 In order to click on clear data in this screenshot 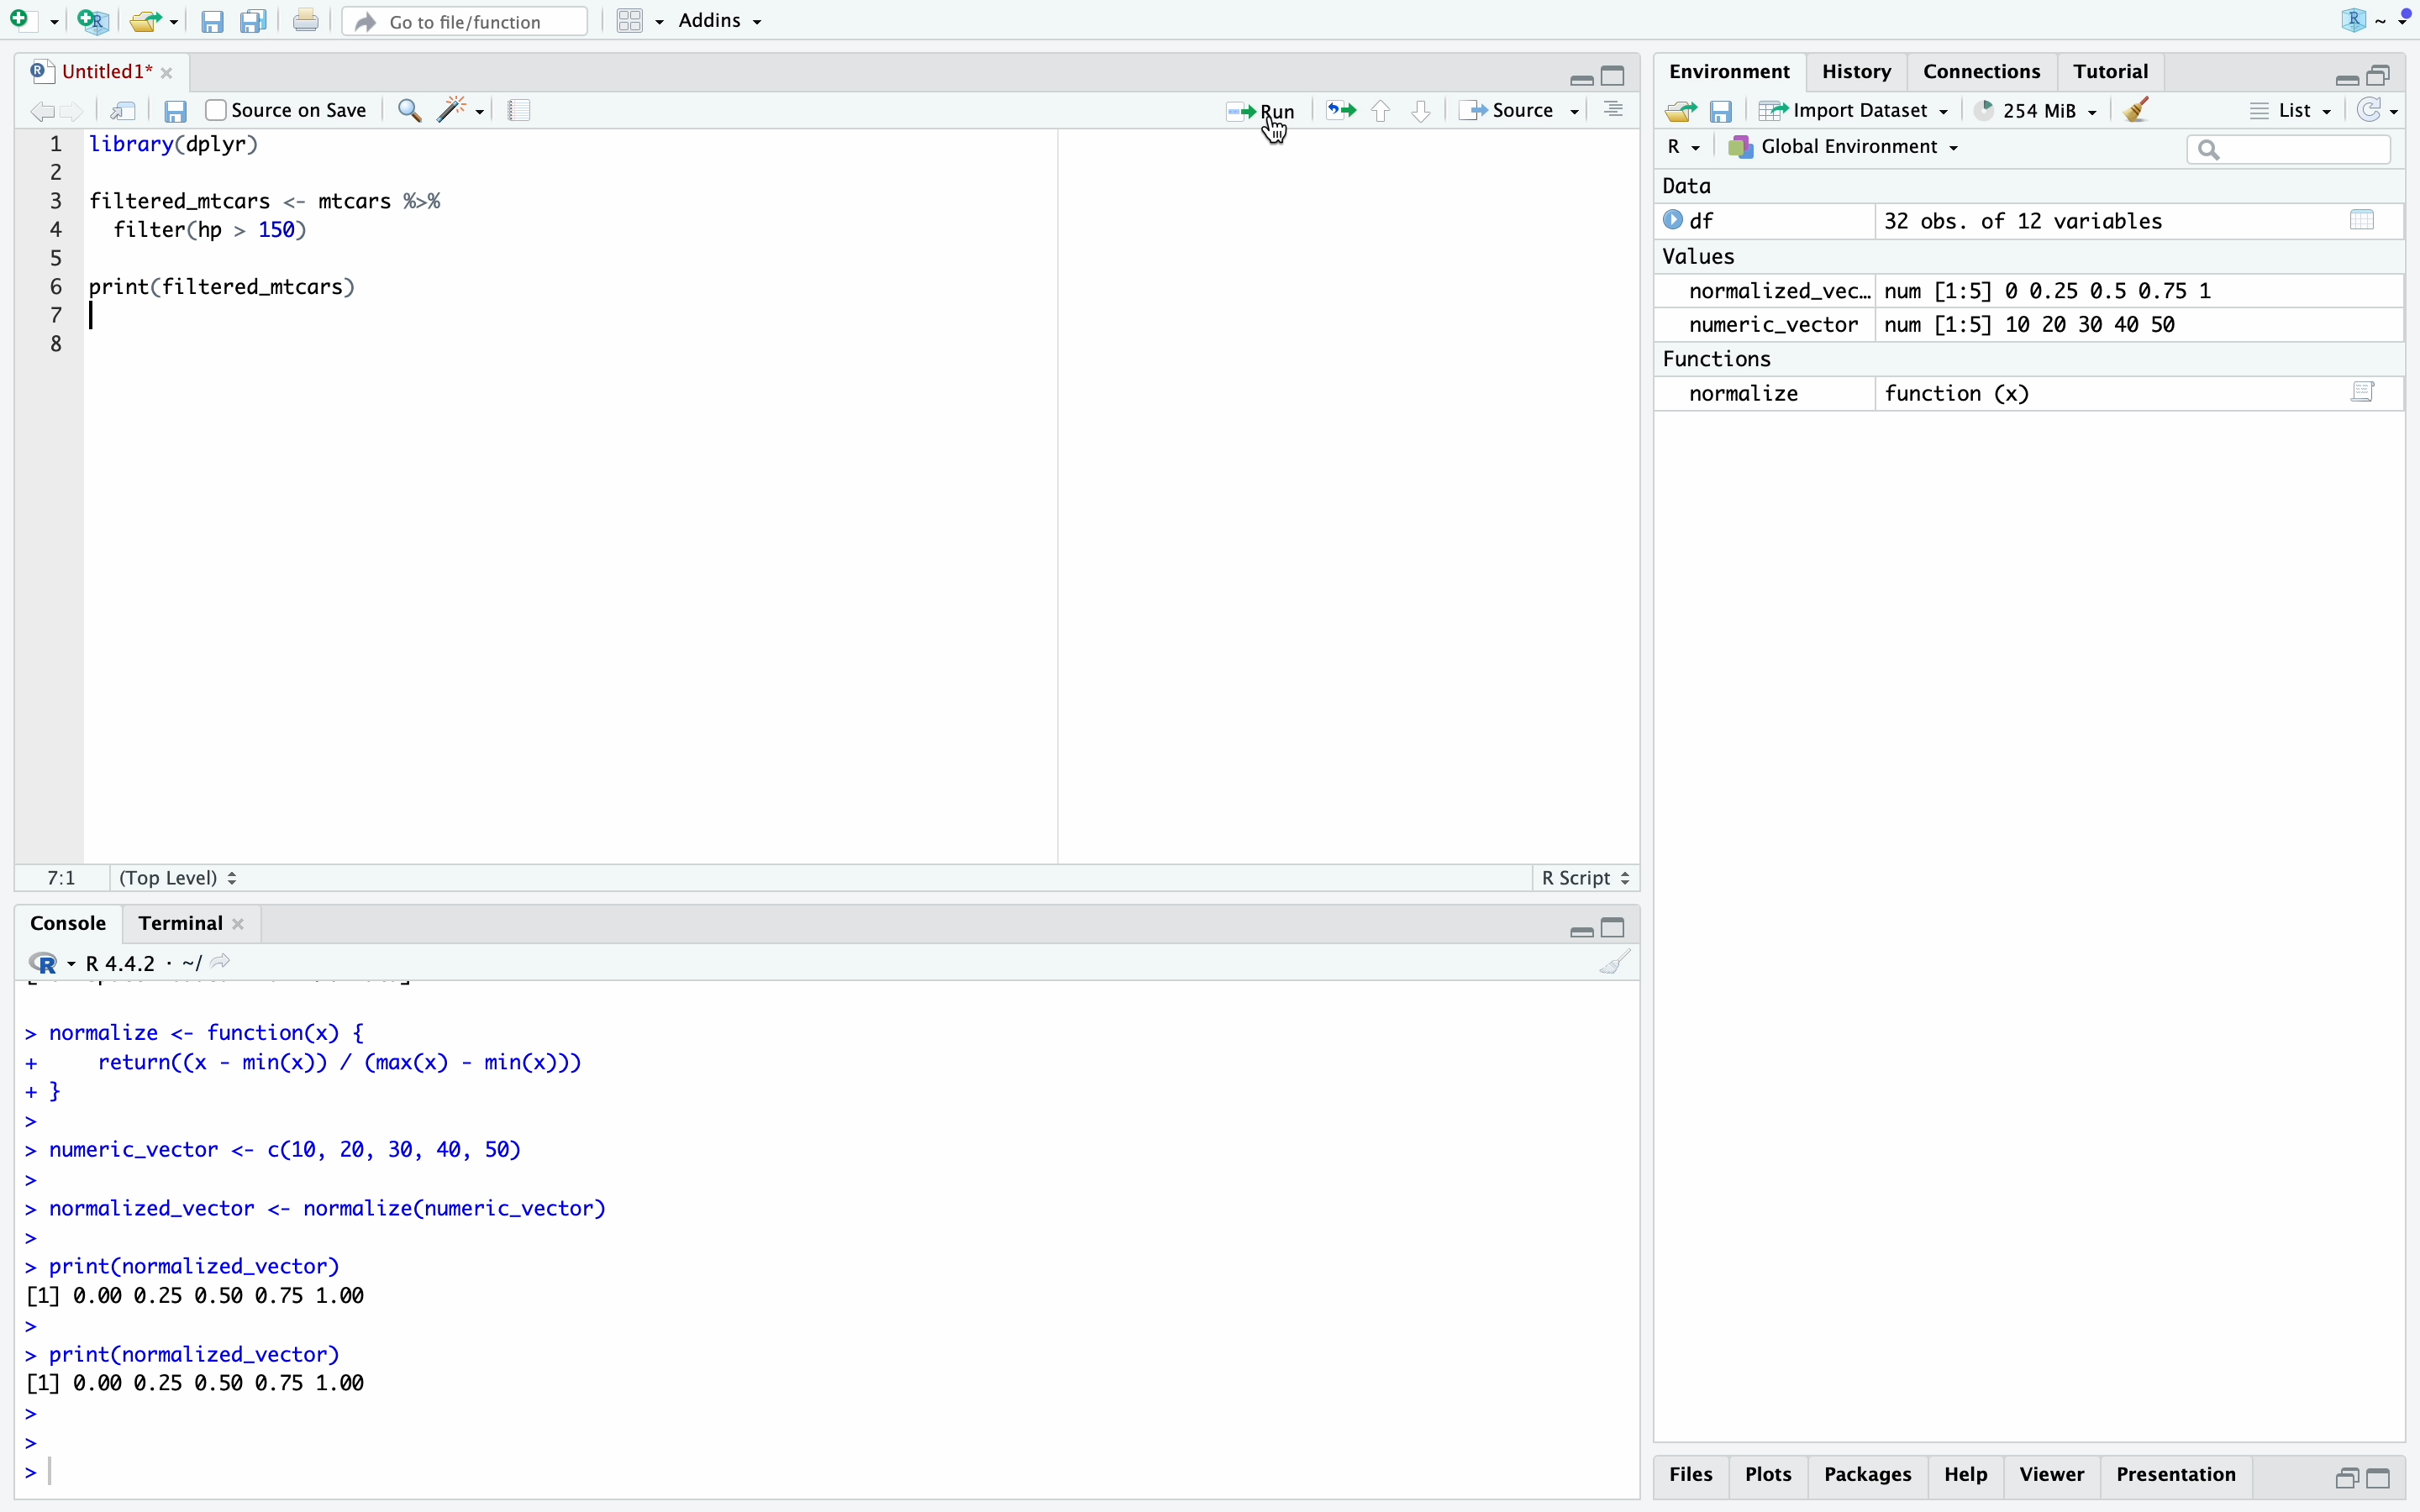, I will do `click(2141, 108)`.